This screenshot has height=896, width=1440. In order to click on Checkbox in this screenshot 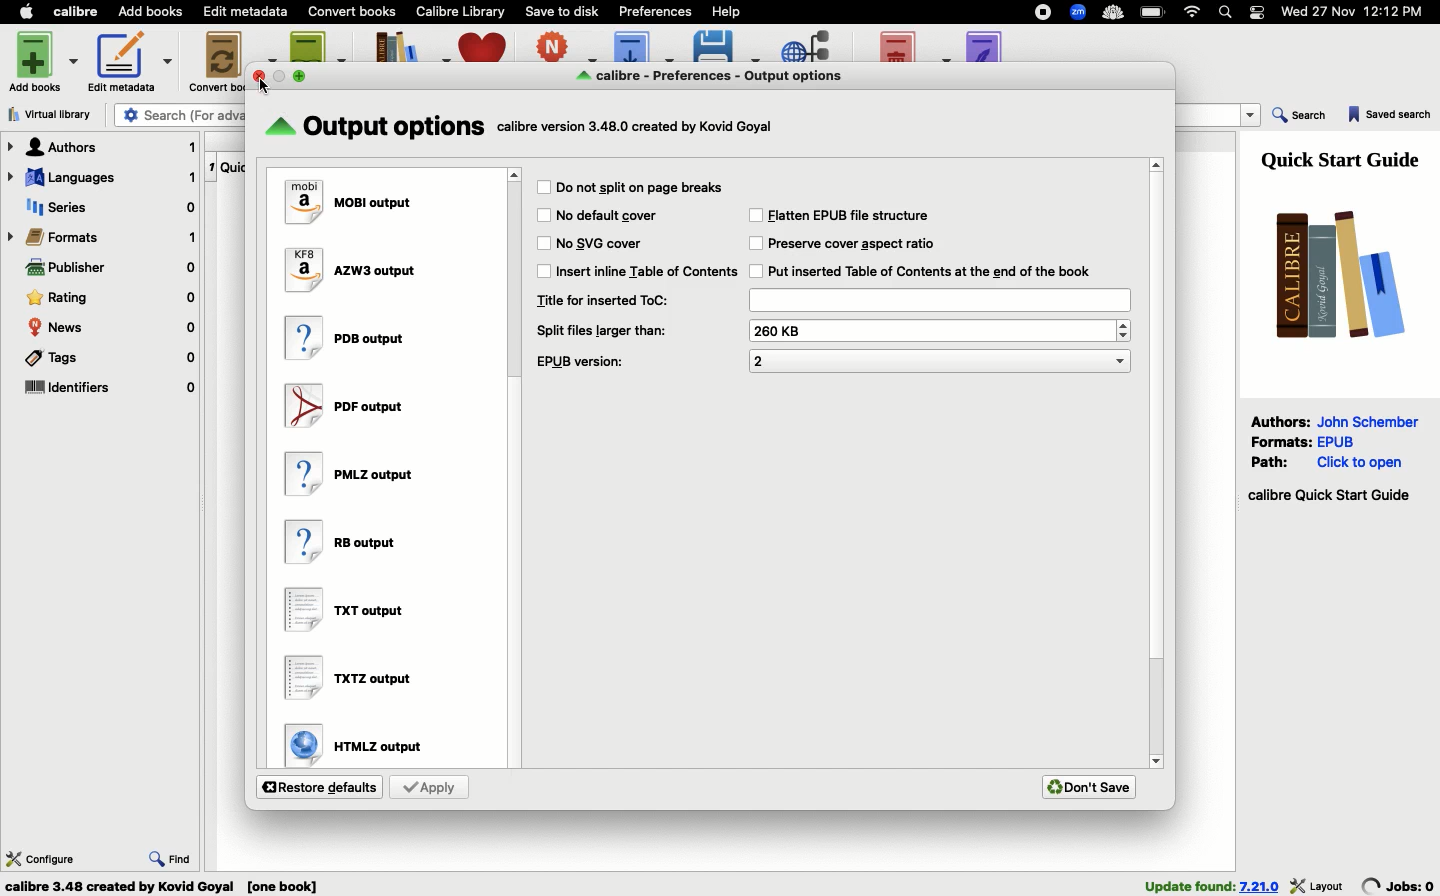, I will do `click(755, 215)`.